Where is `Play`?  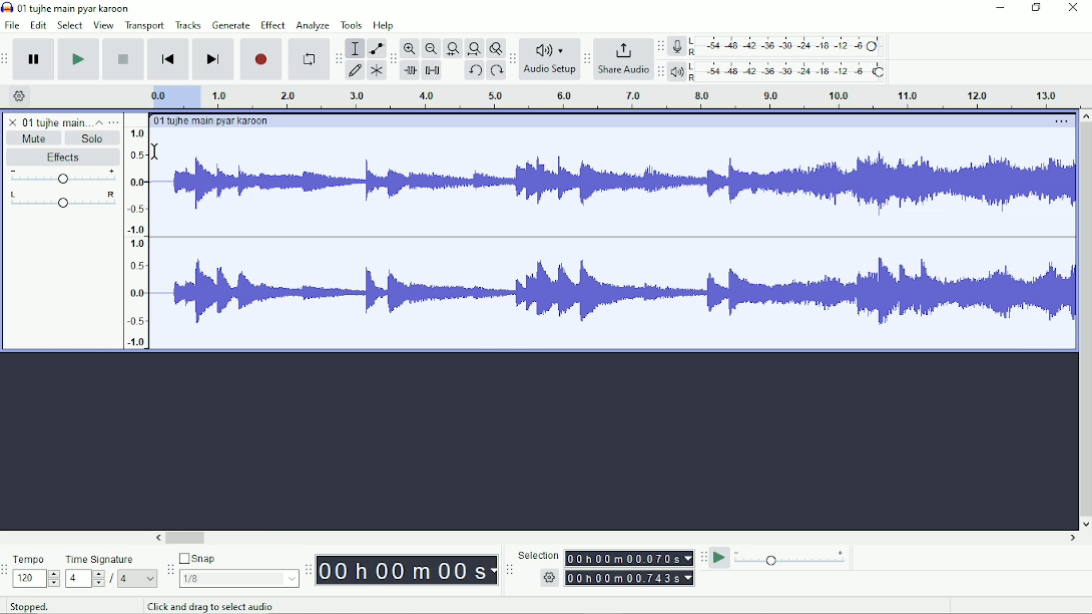
Play is located at coordinates (78, 59).